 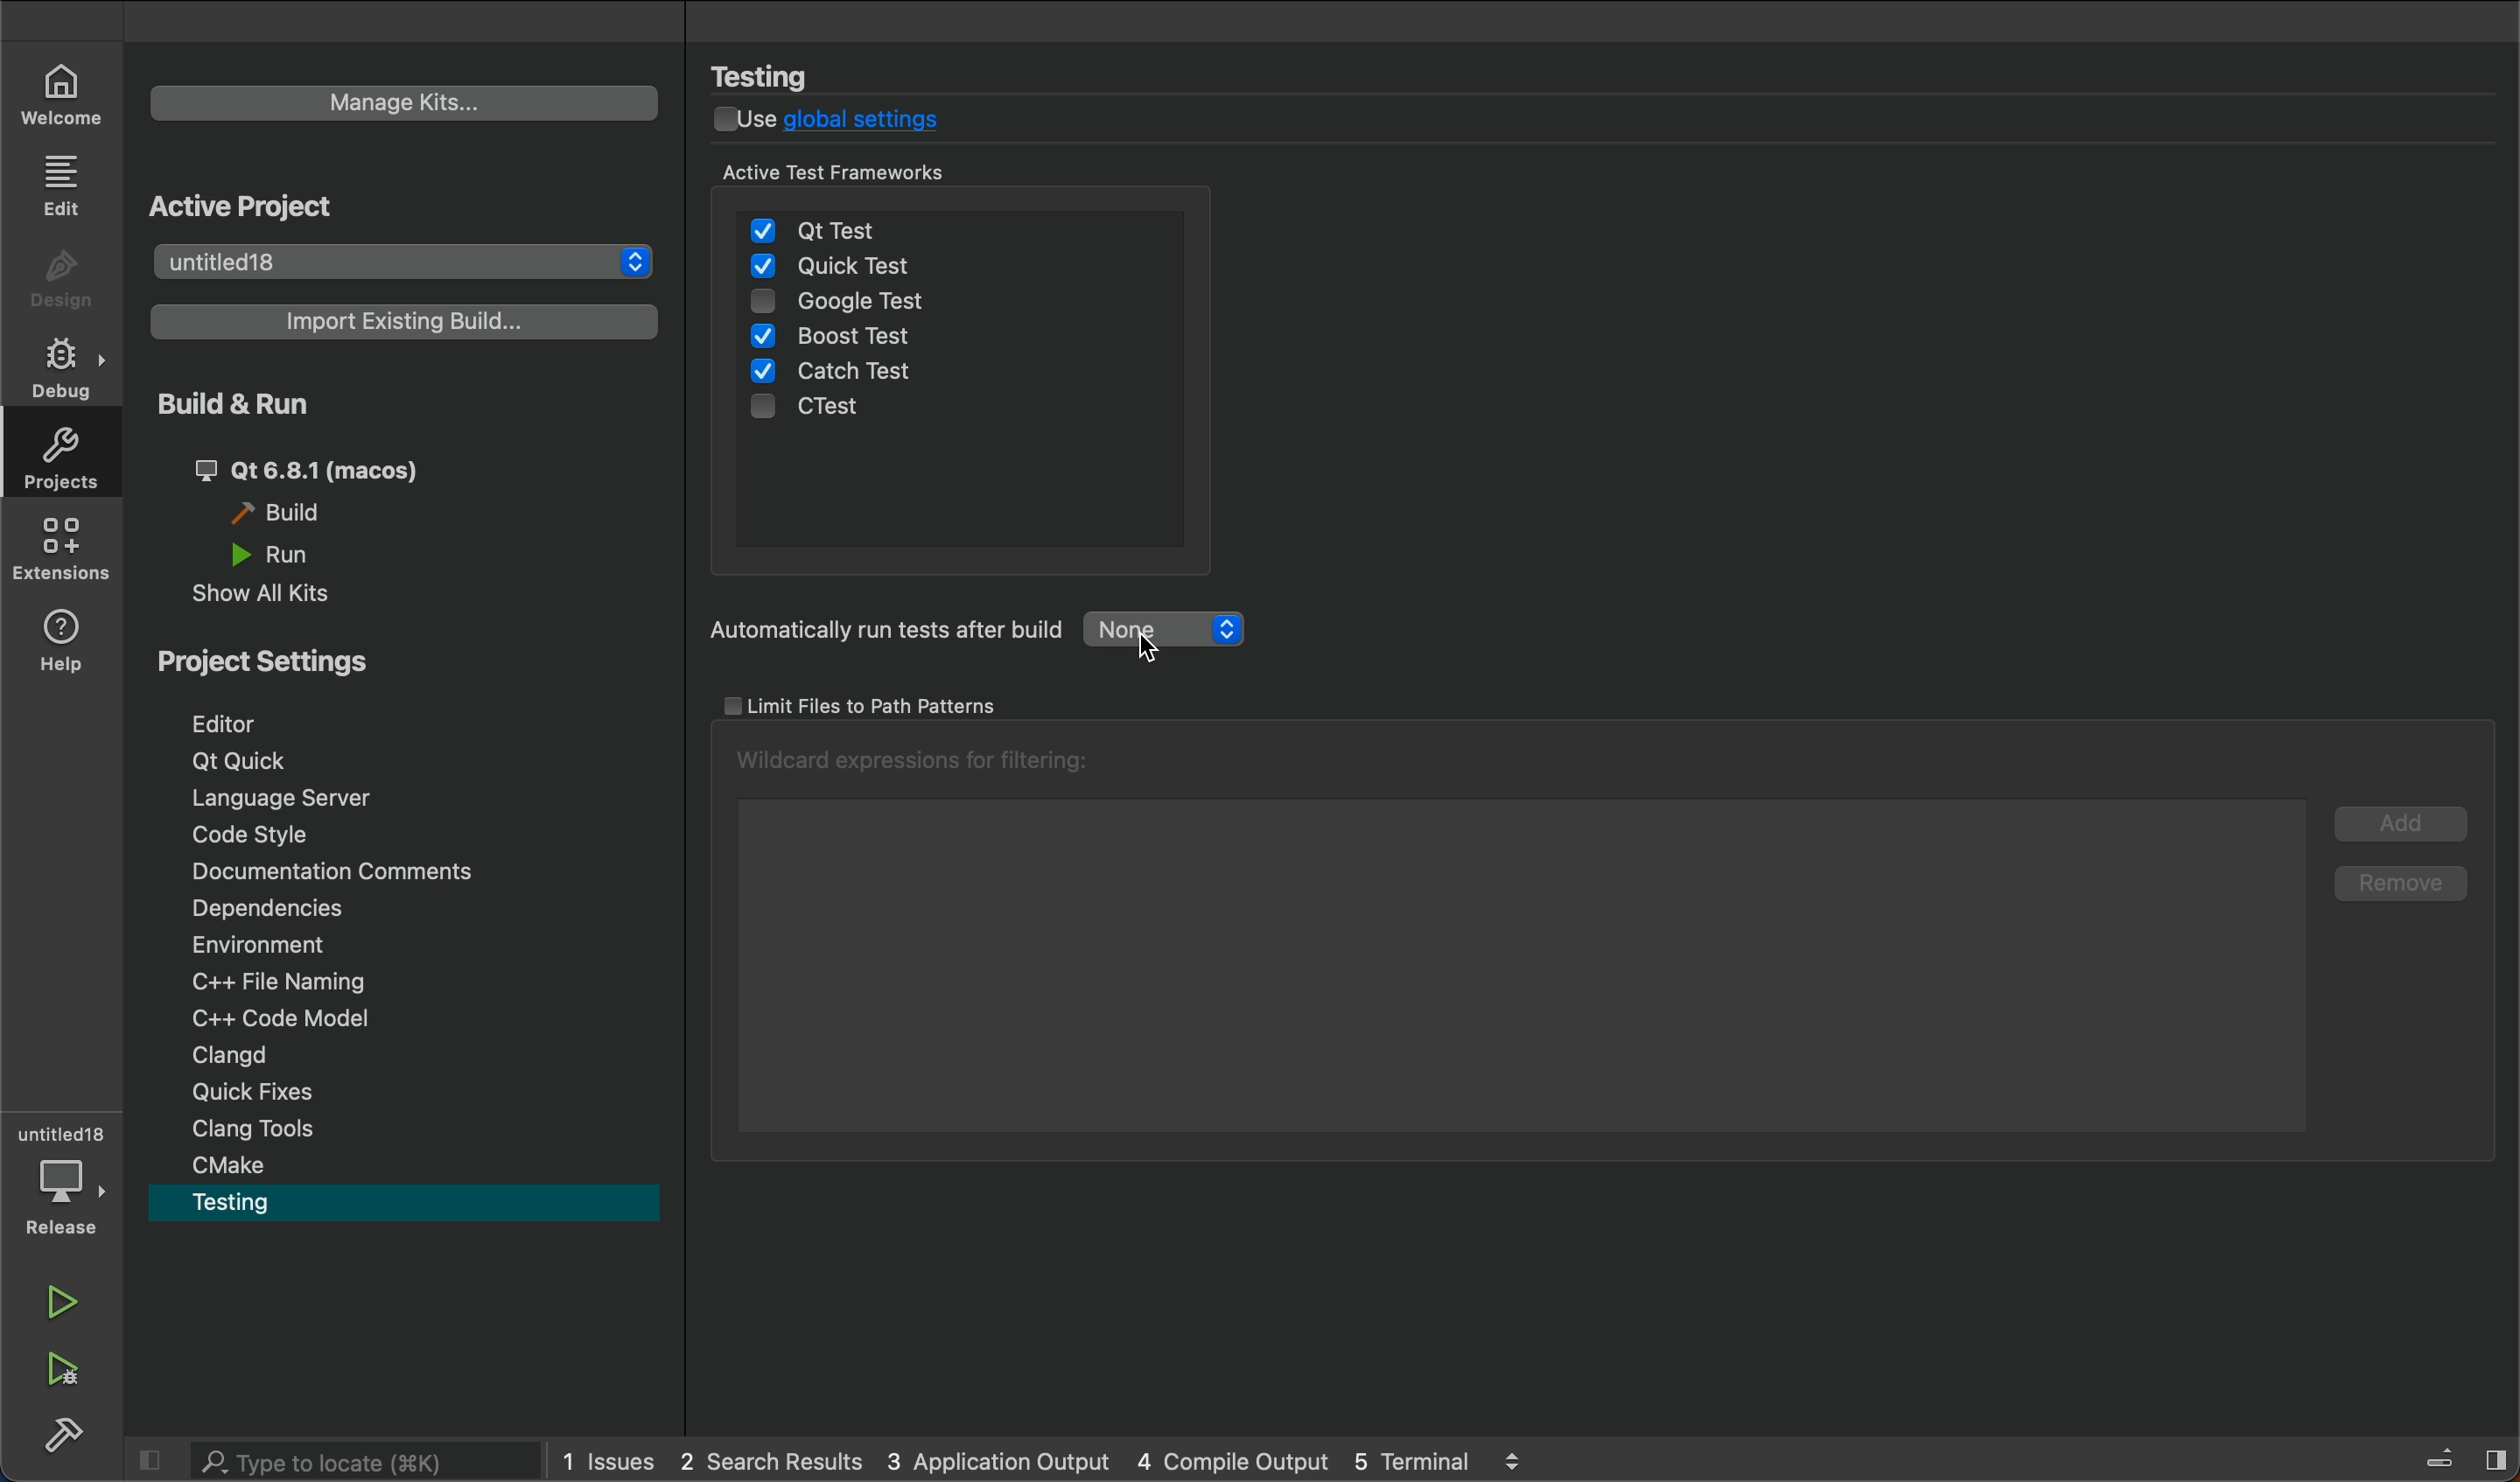 I want to click on CURSOR, so click(x=1163, y=644).